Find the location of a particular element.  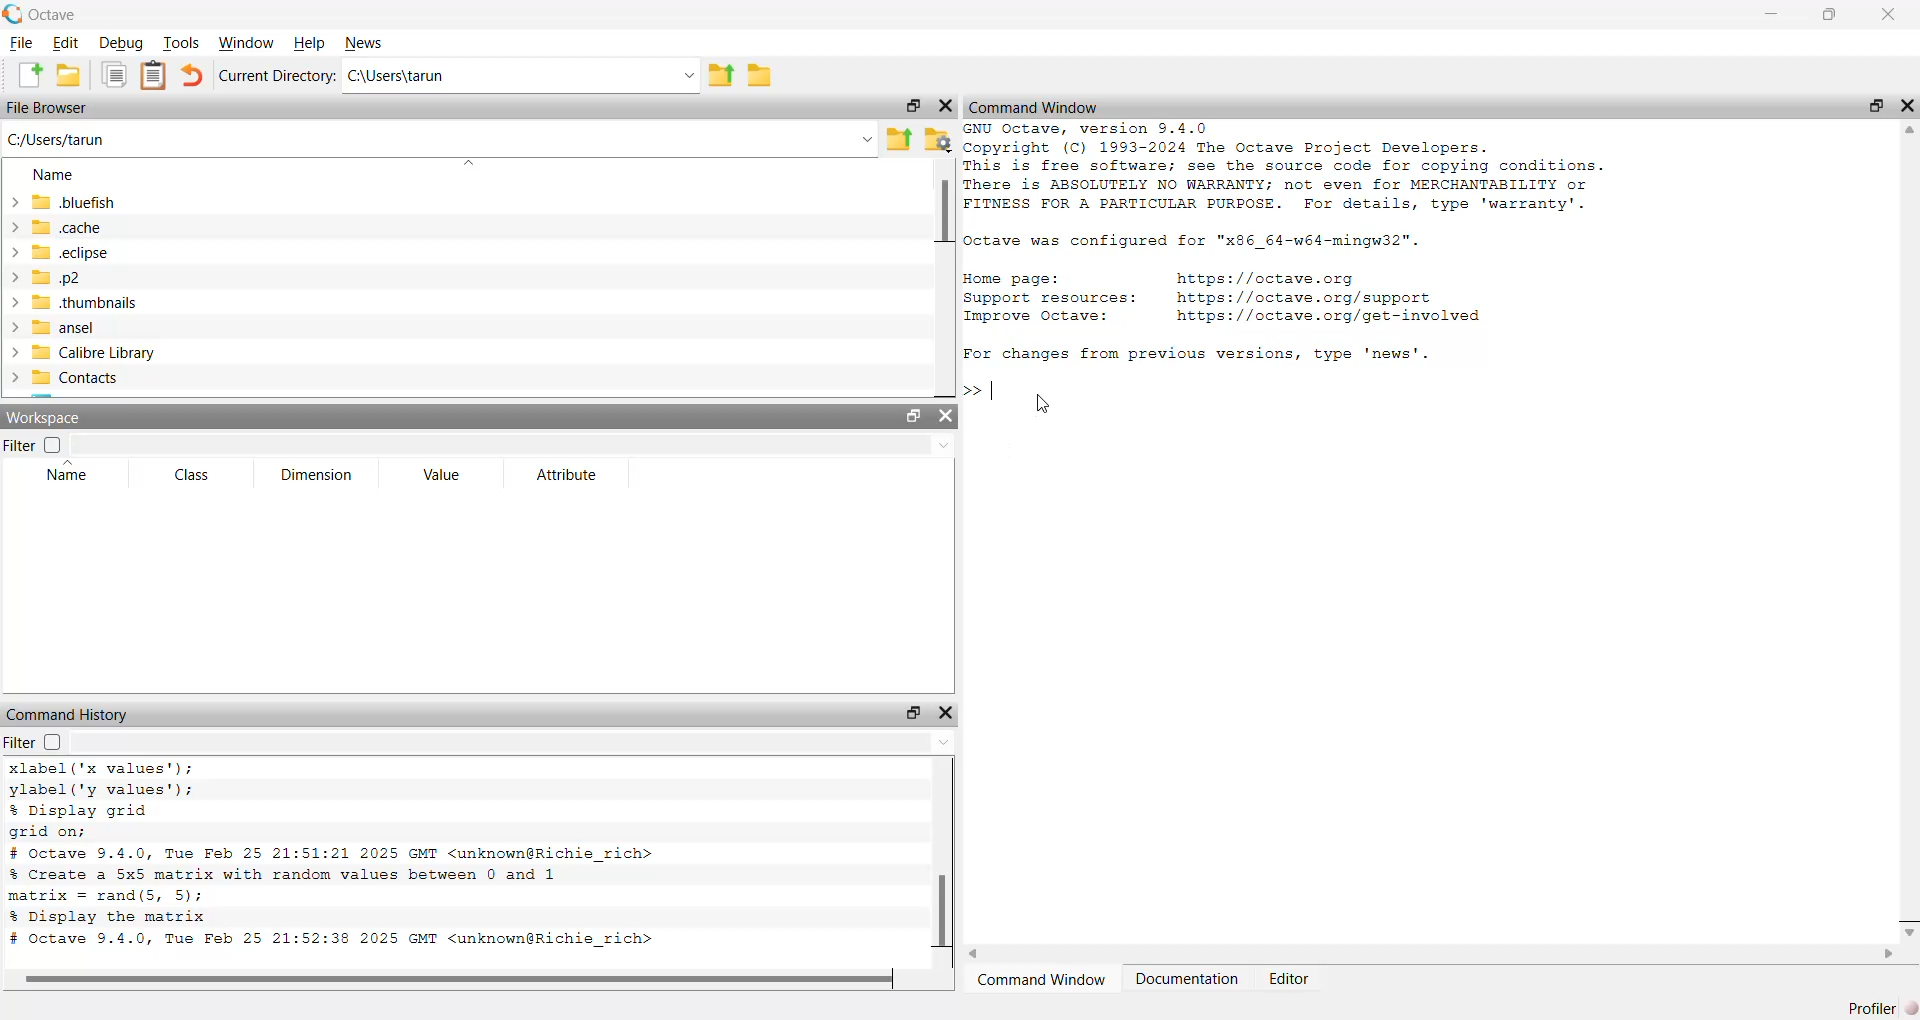

Tools is located at coordinates (183, 41).